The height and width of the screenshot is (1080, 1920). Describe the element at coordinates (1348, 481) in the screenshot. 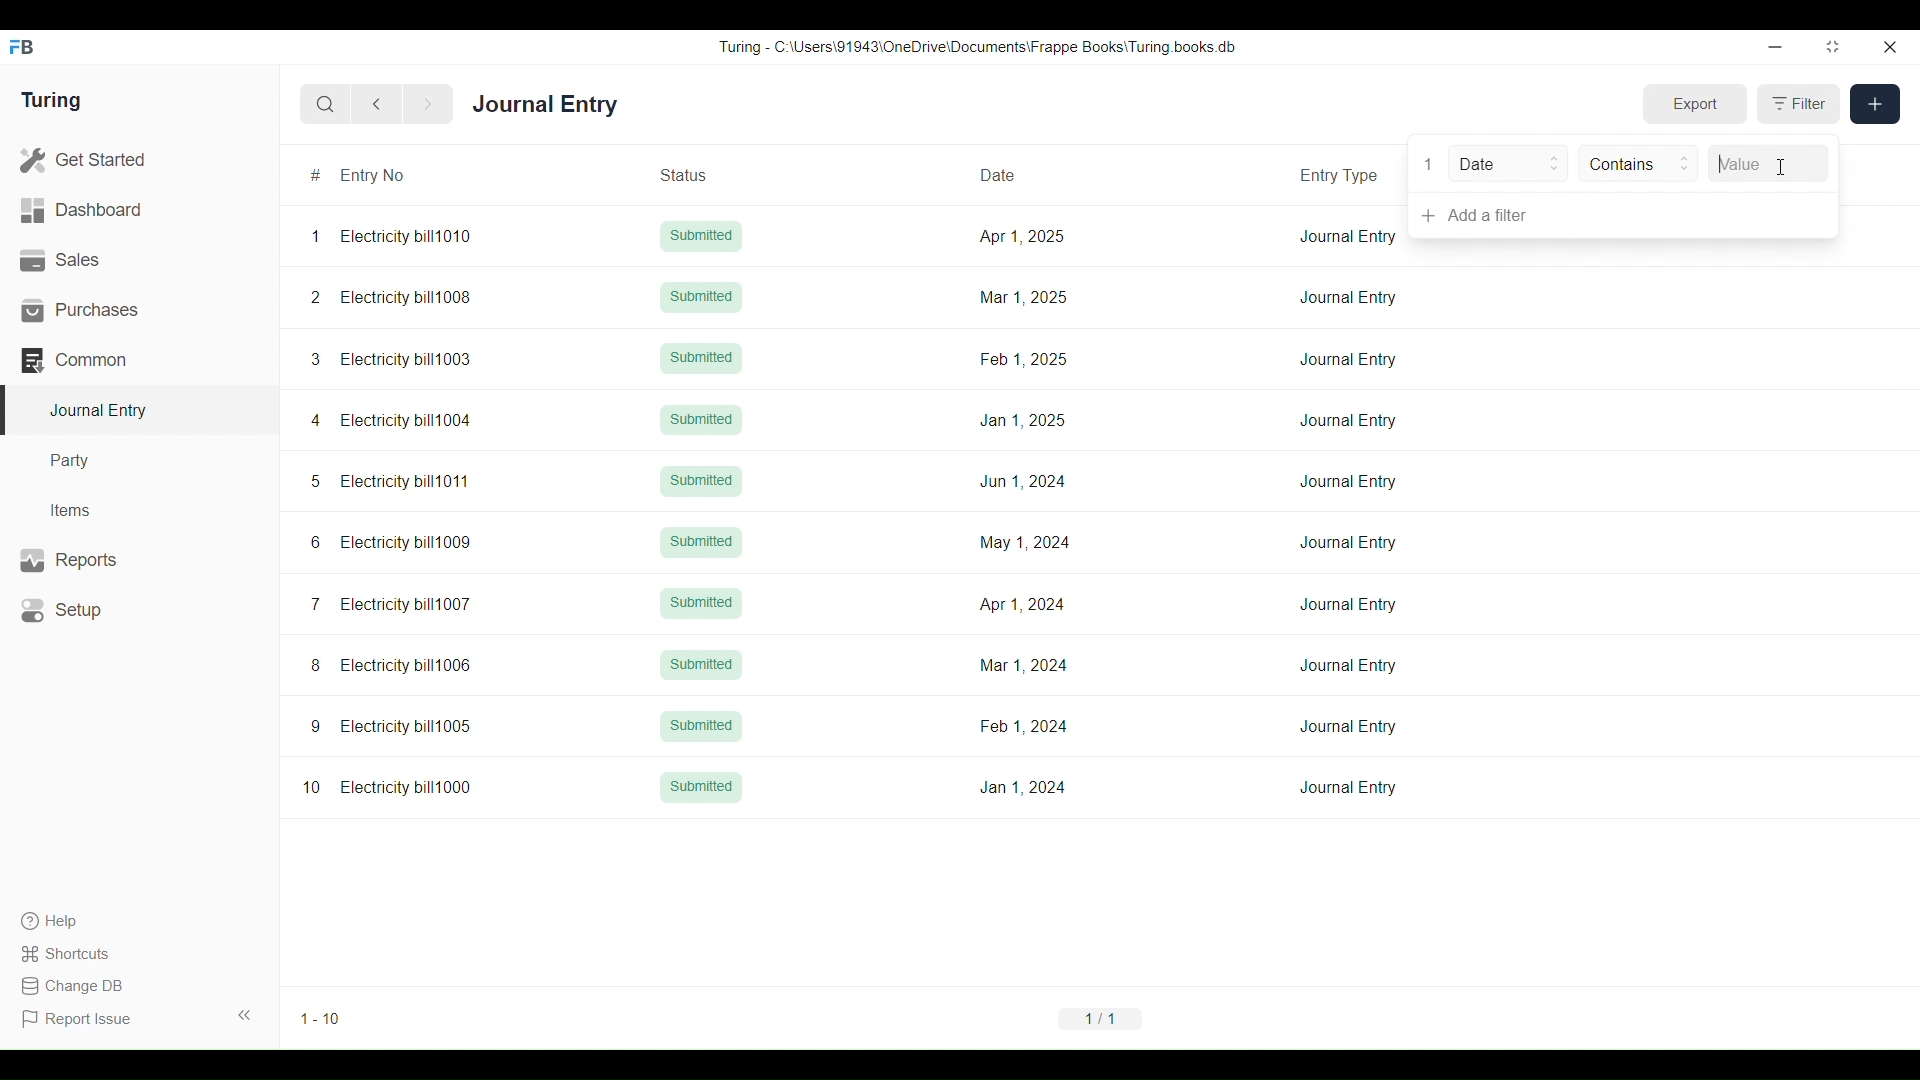

I see `Journal Entry` at that location.